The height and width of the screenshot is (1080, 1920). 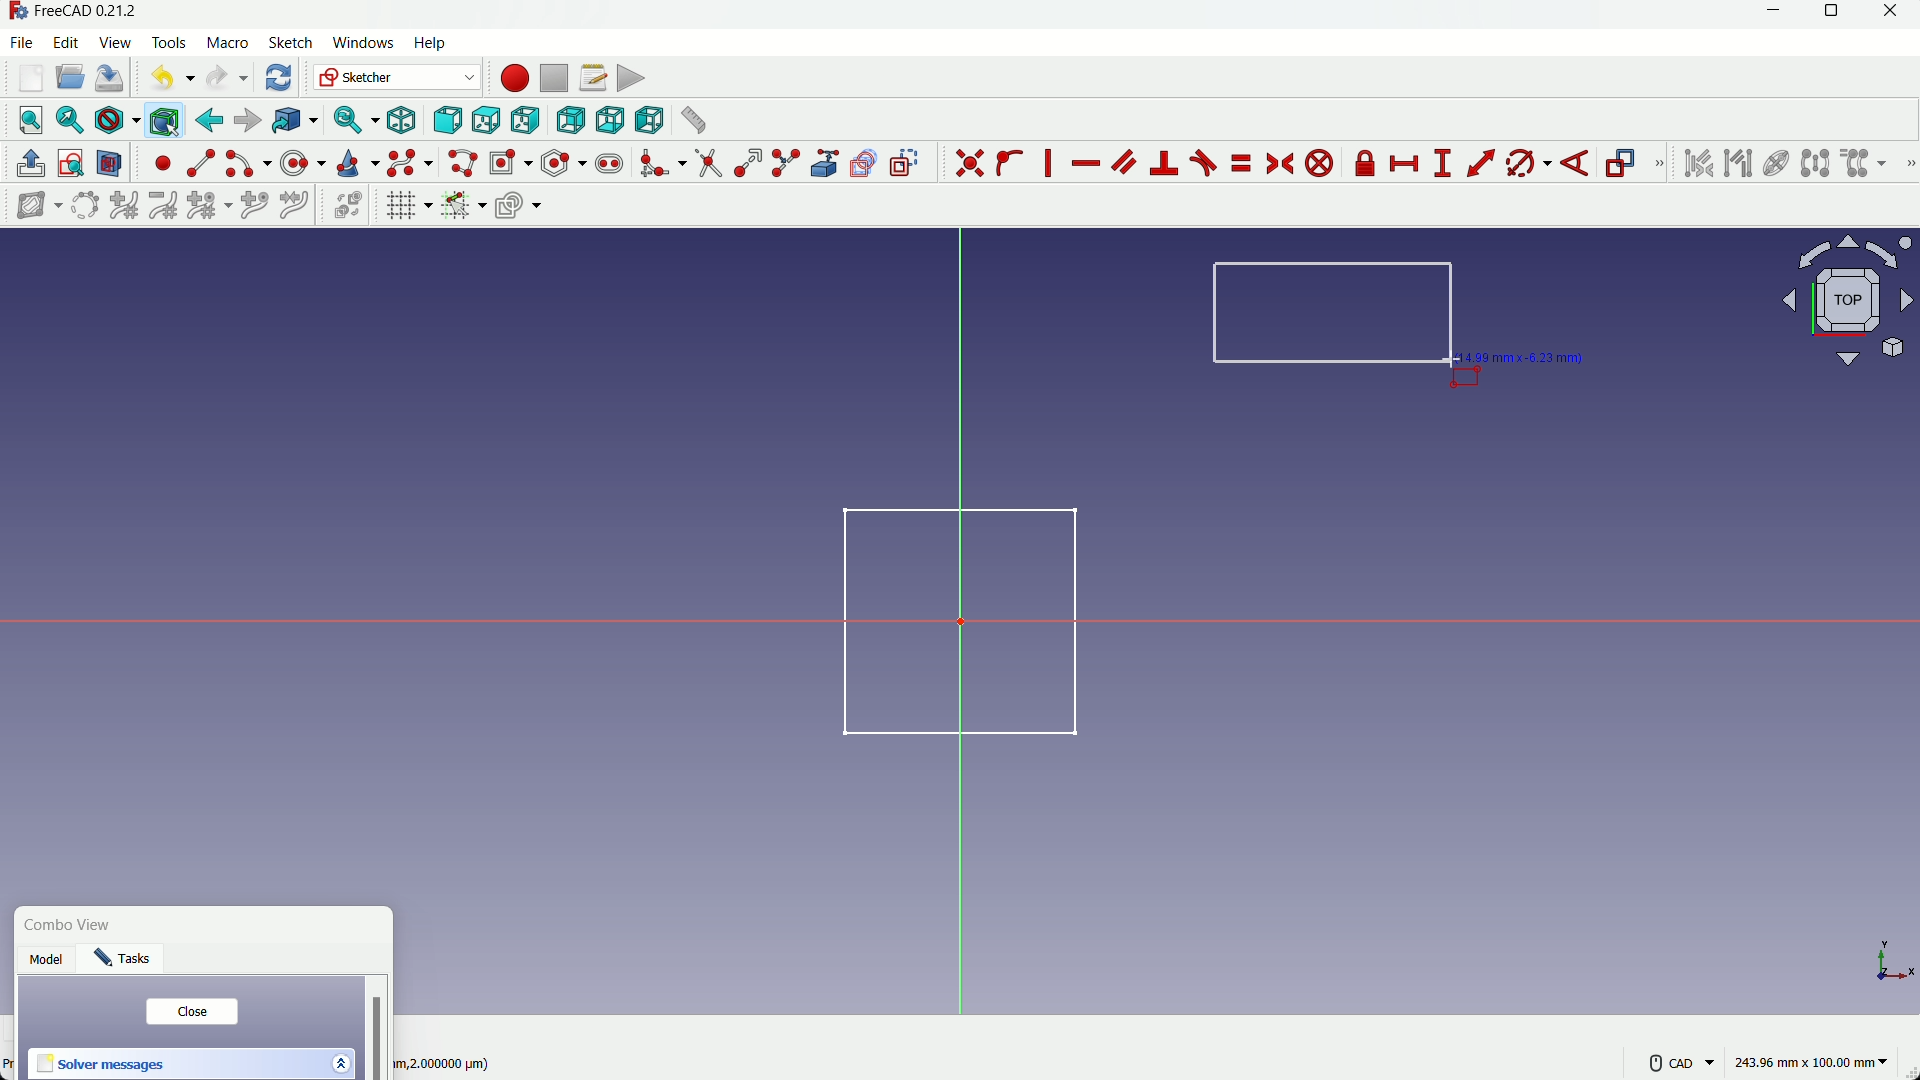 What do you see at coordinates (81, 207) in the screenshot?
I see `convert geometry to B spiline` at bounding box center [81, 207].